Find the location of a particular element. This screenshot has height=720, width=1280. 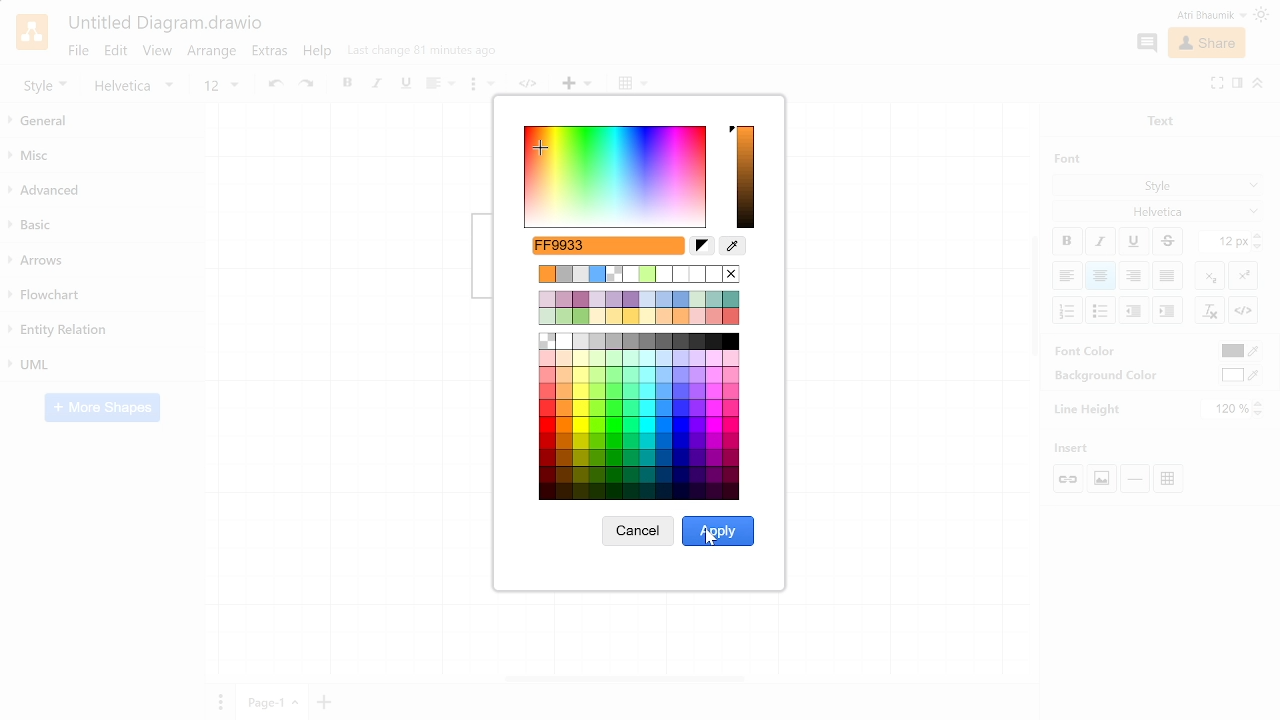

Line is located at coordinates (1135, 479).